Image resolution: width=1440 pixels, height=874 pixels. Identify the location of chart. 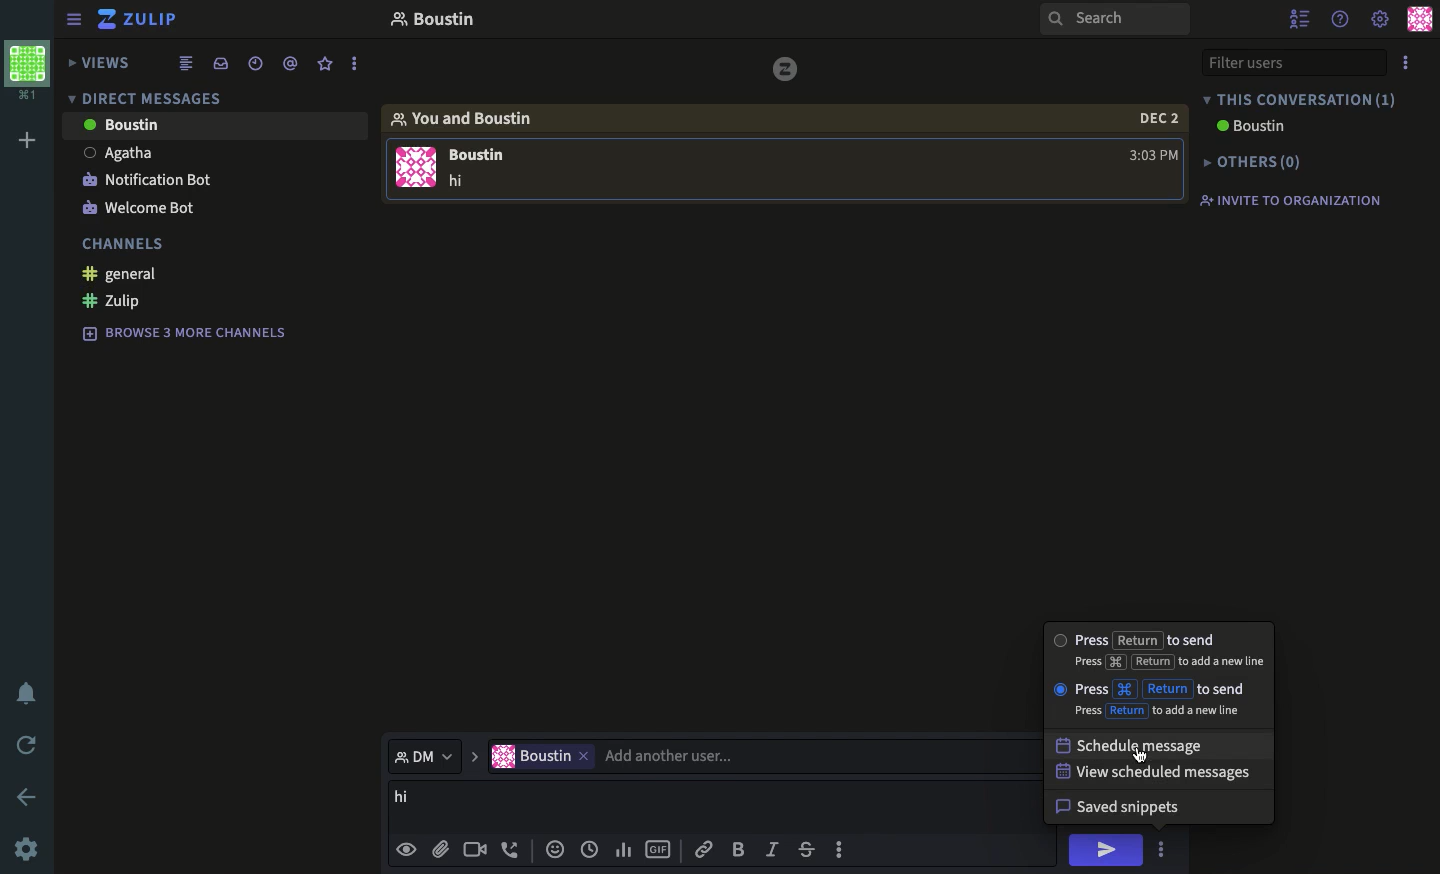
(623, 848).